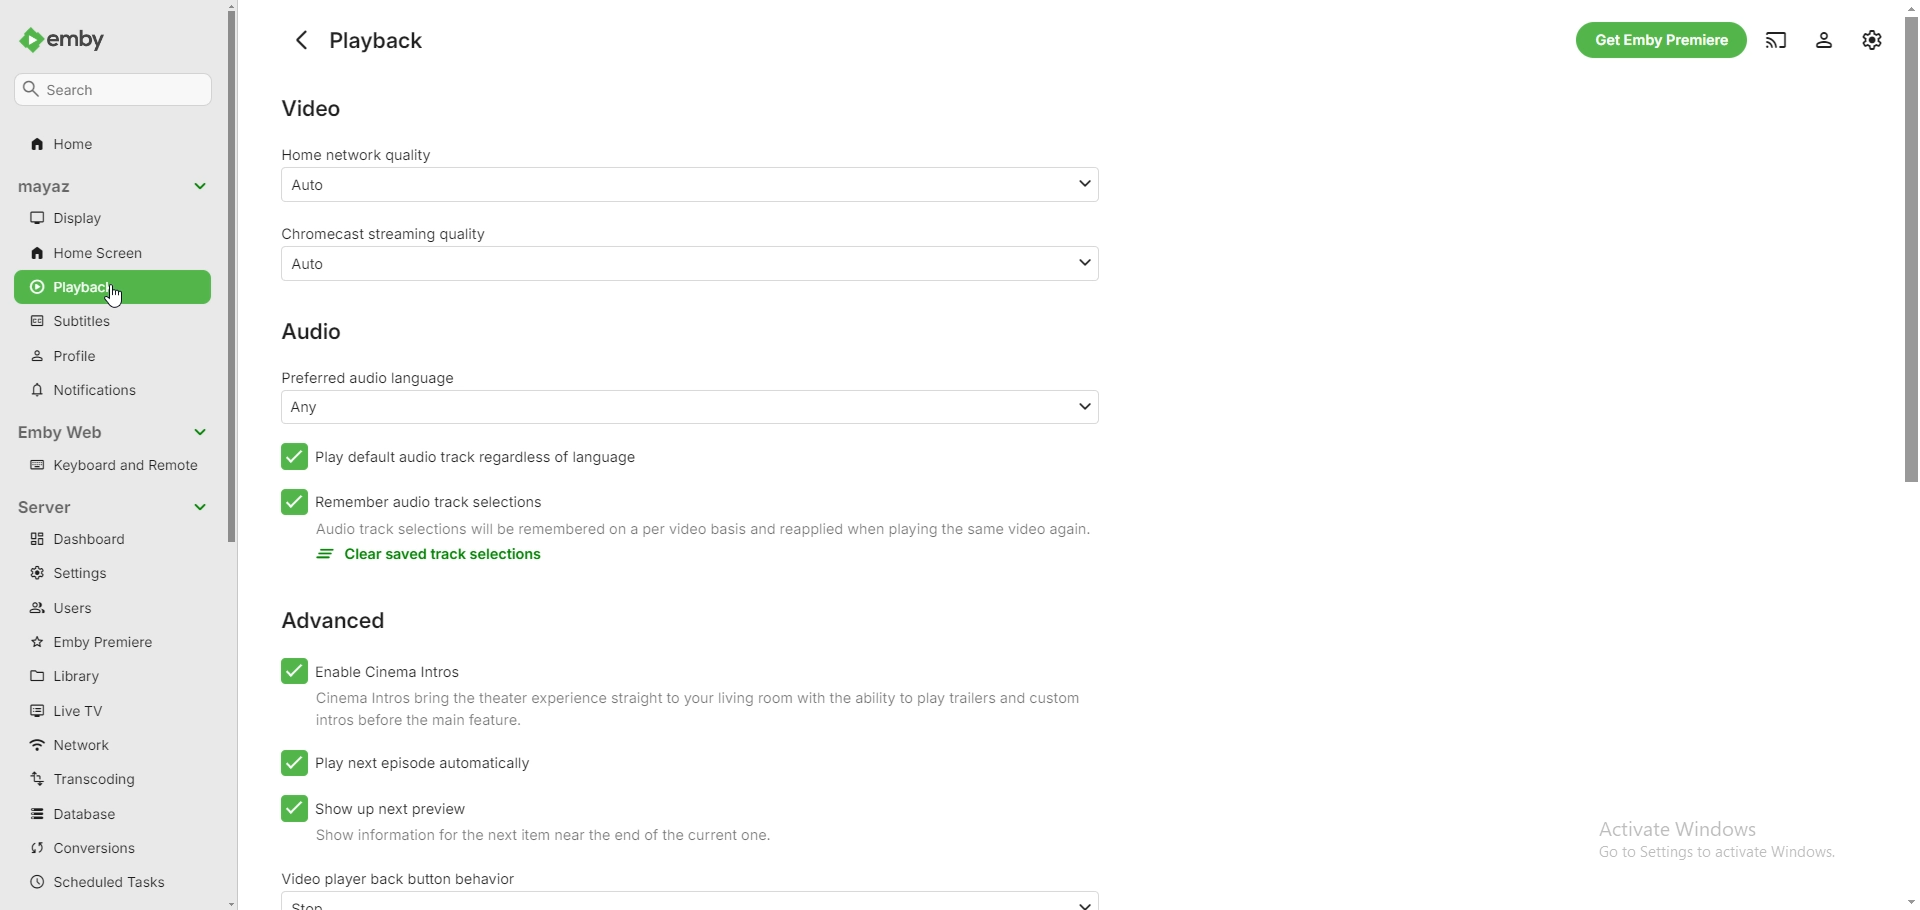  Describe the element at coordinates (200, 506) in the screenshot. I see `collapse` at that location.